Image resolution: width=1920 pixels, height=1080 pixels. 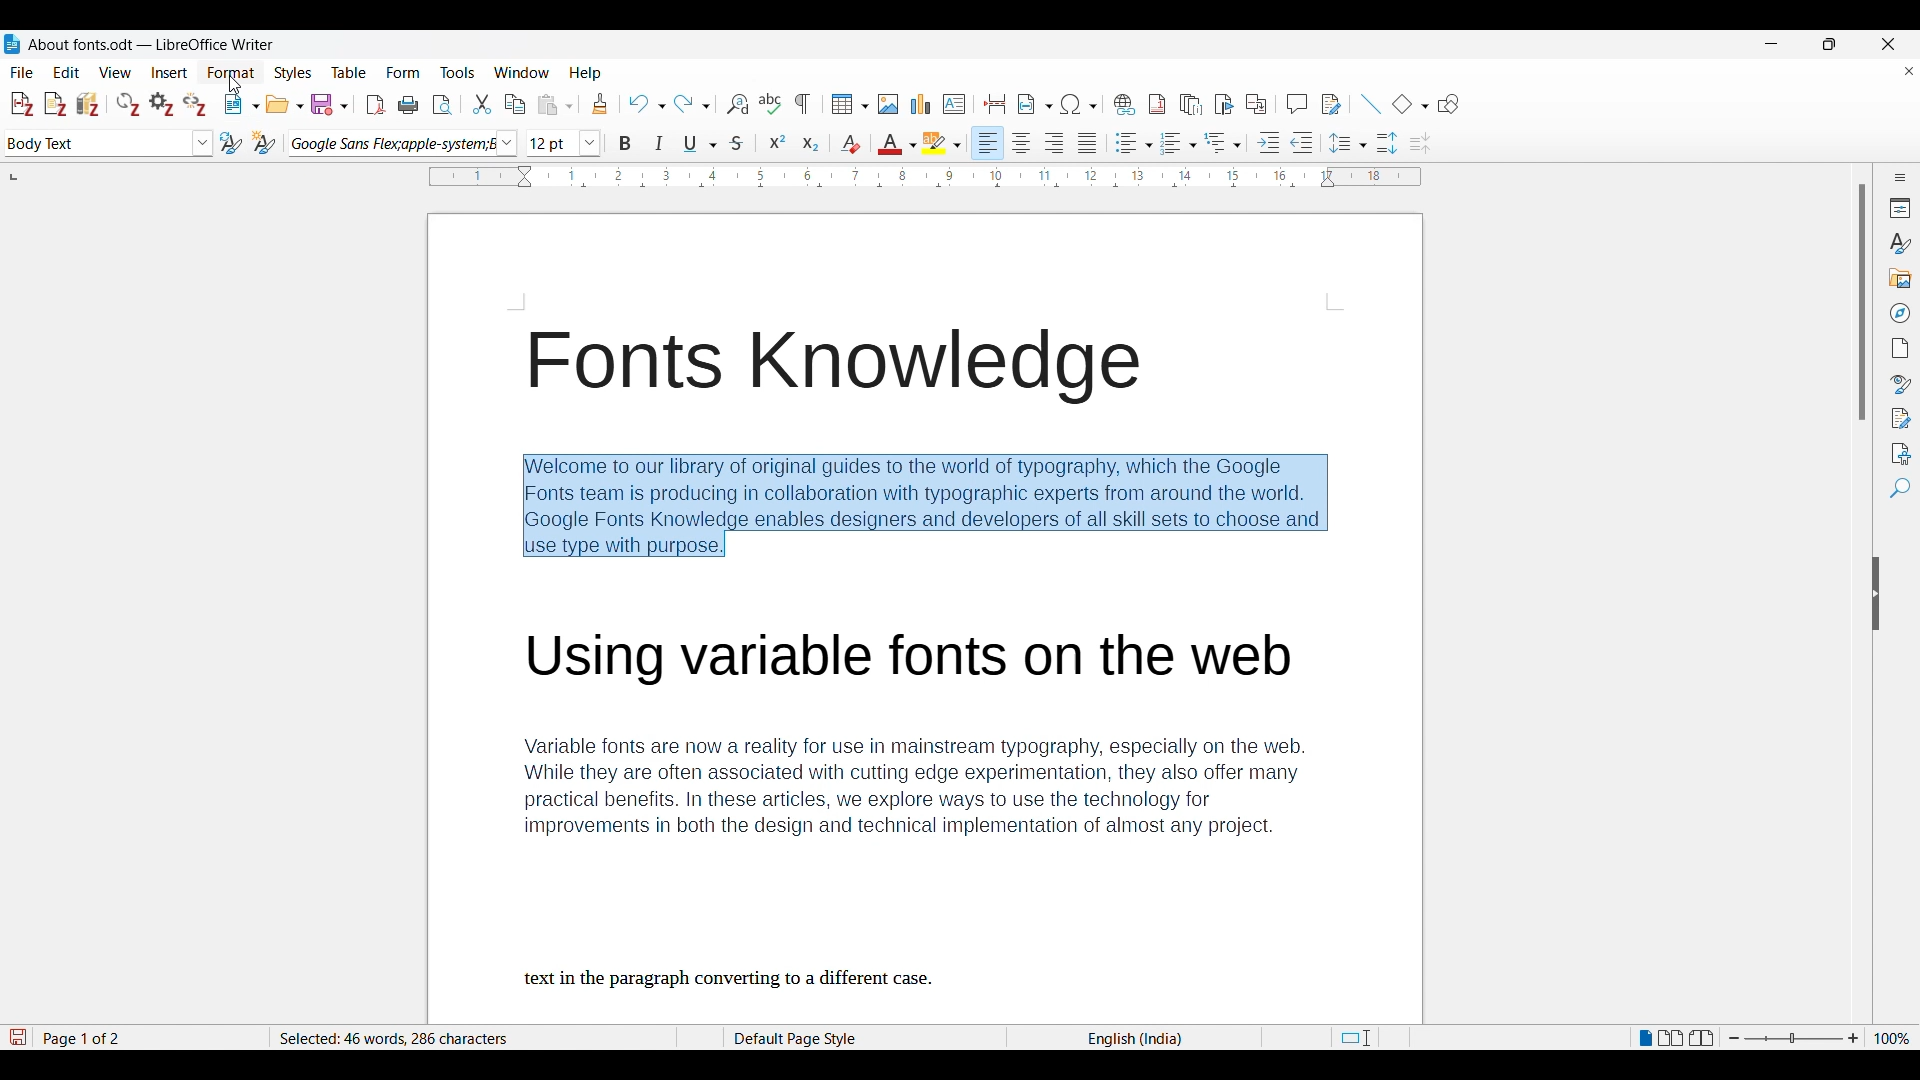 What do you see at coordinates (1268, 142) in the screenshot?
I see `Increase indent` at bounding box center [1268, 142].